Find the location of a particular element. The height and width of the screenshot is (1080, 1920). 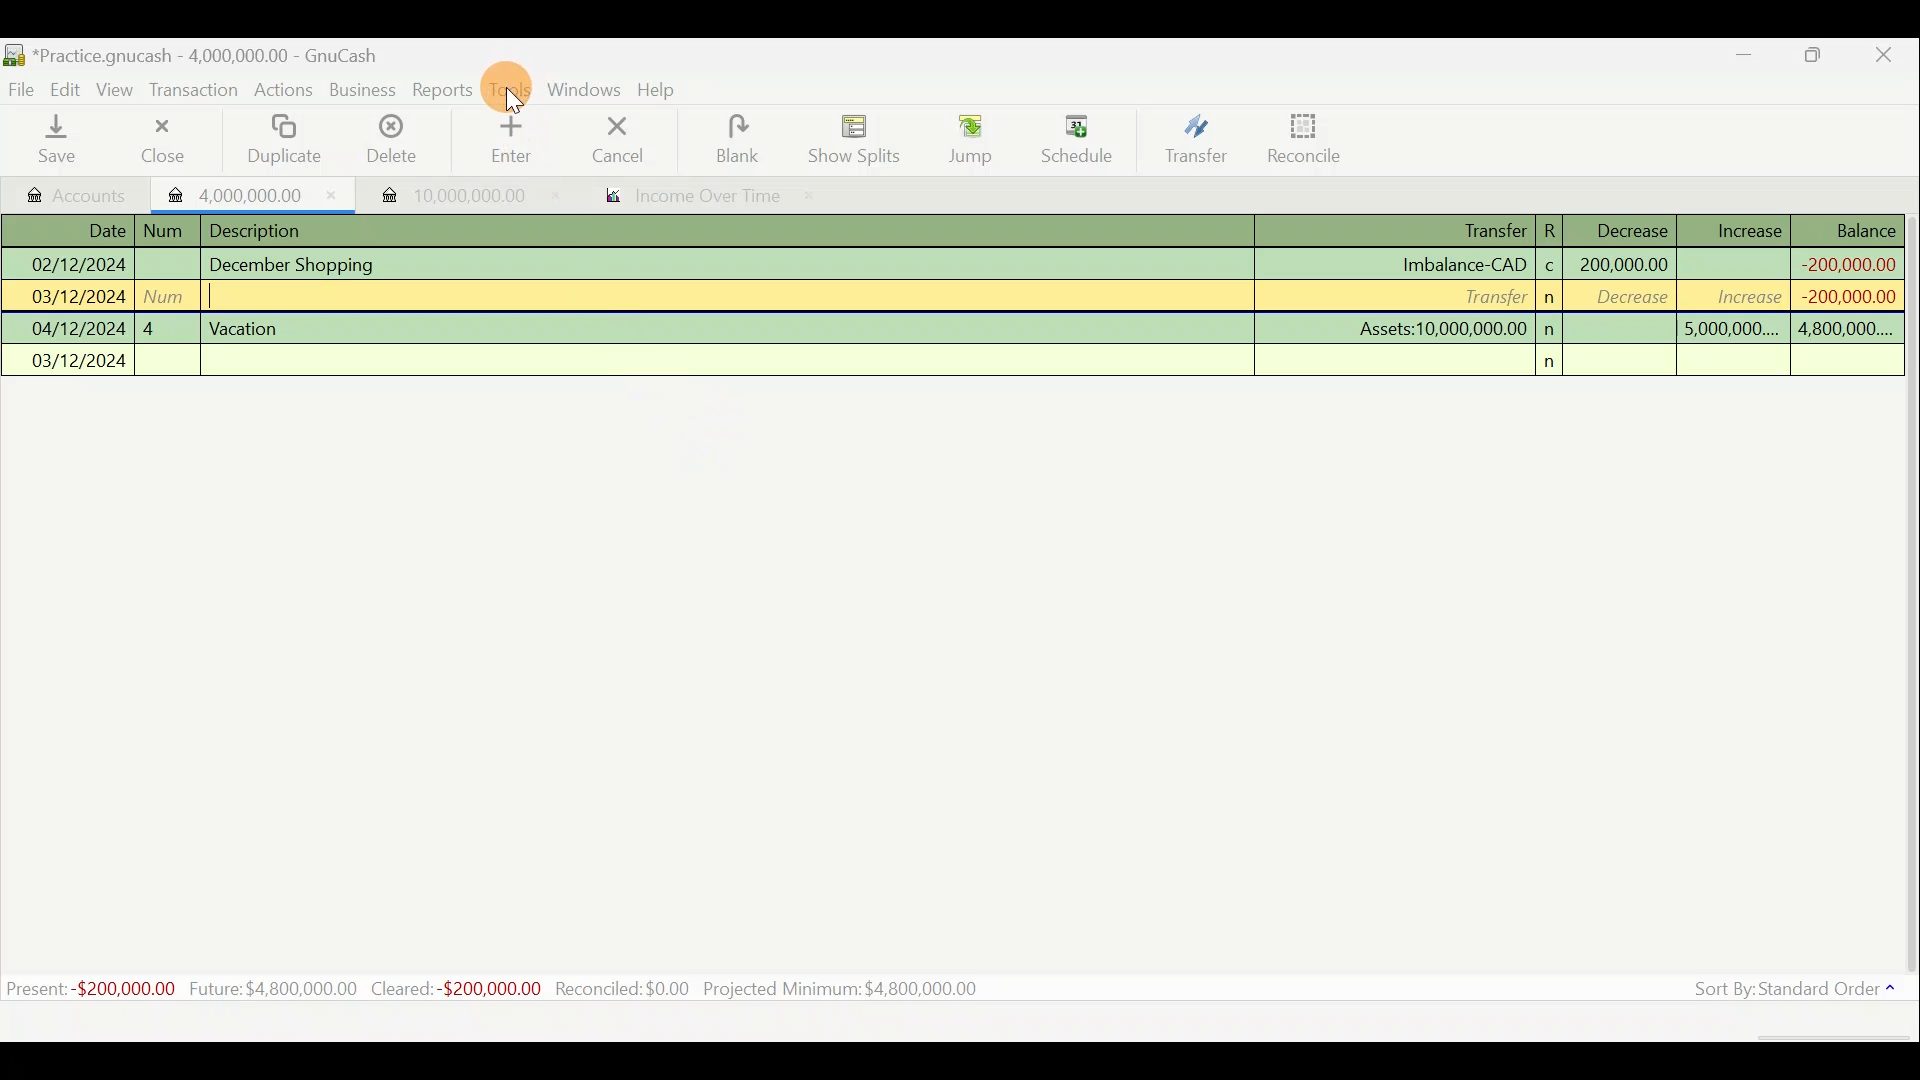

Close is located at coordinates (1890, 55).